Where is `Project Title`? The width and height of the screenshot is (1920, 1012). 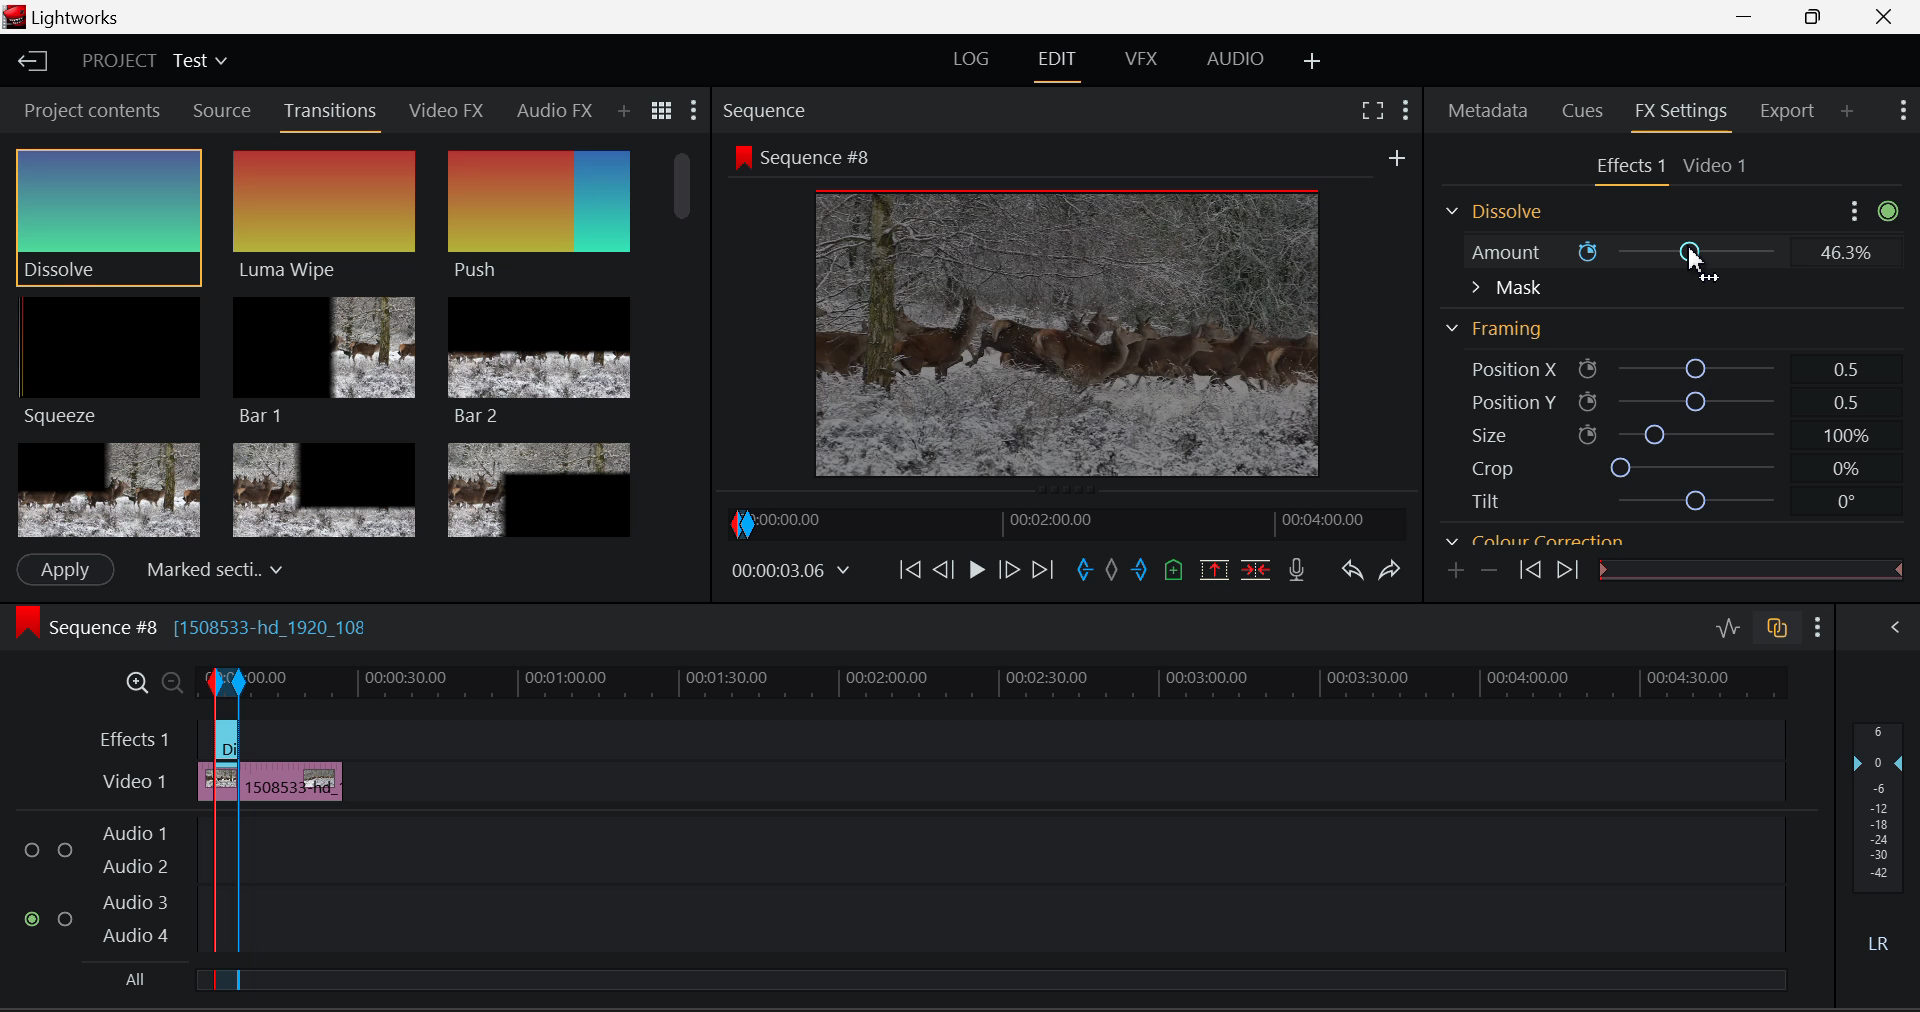 Project Title is located at coordinates (152, 59).